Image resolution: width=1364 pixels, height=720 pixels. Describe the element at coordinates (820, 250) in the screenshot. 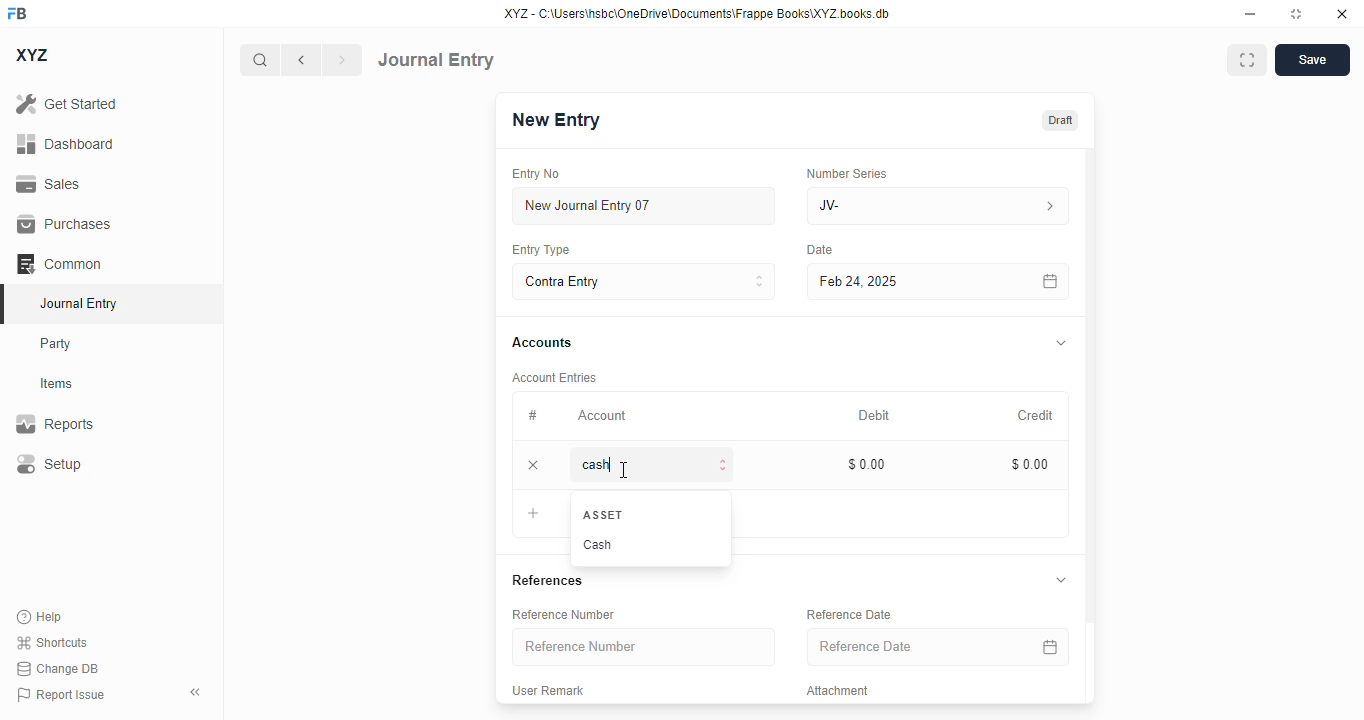

I see `date` at that location.